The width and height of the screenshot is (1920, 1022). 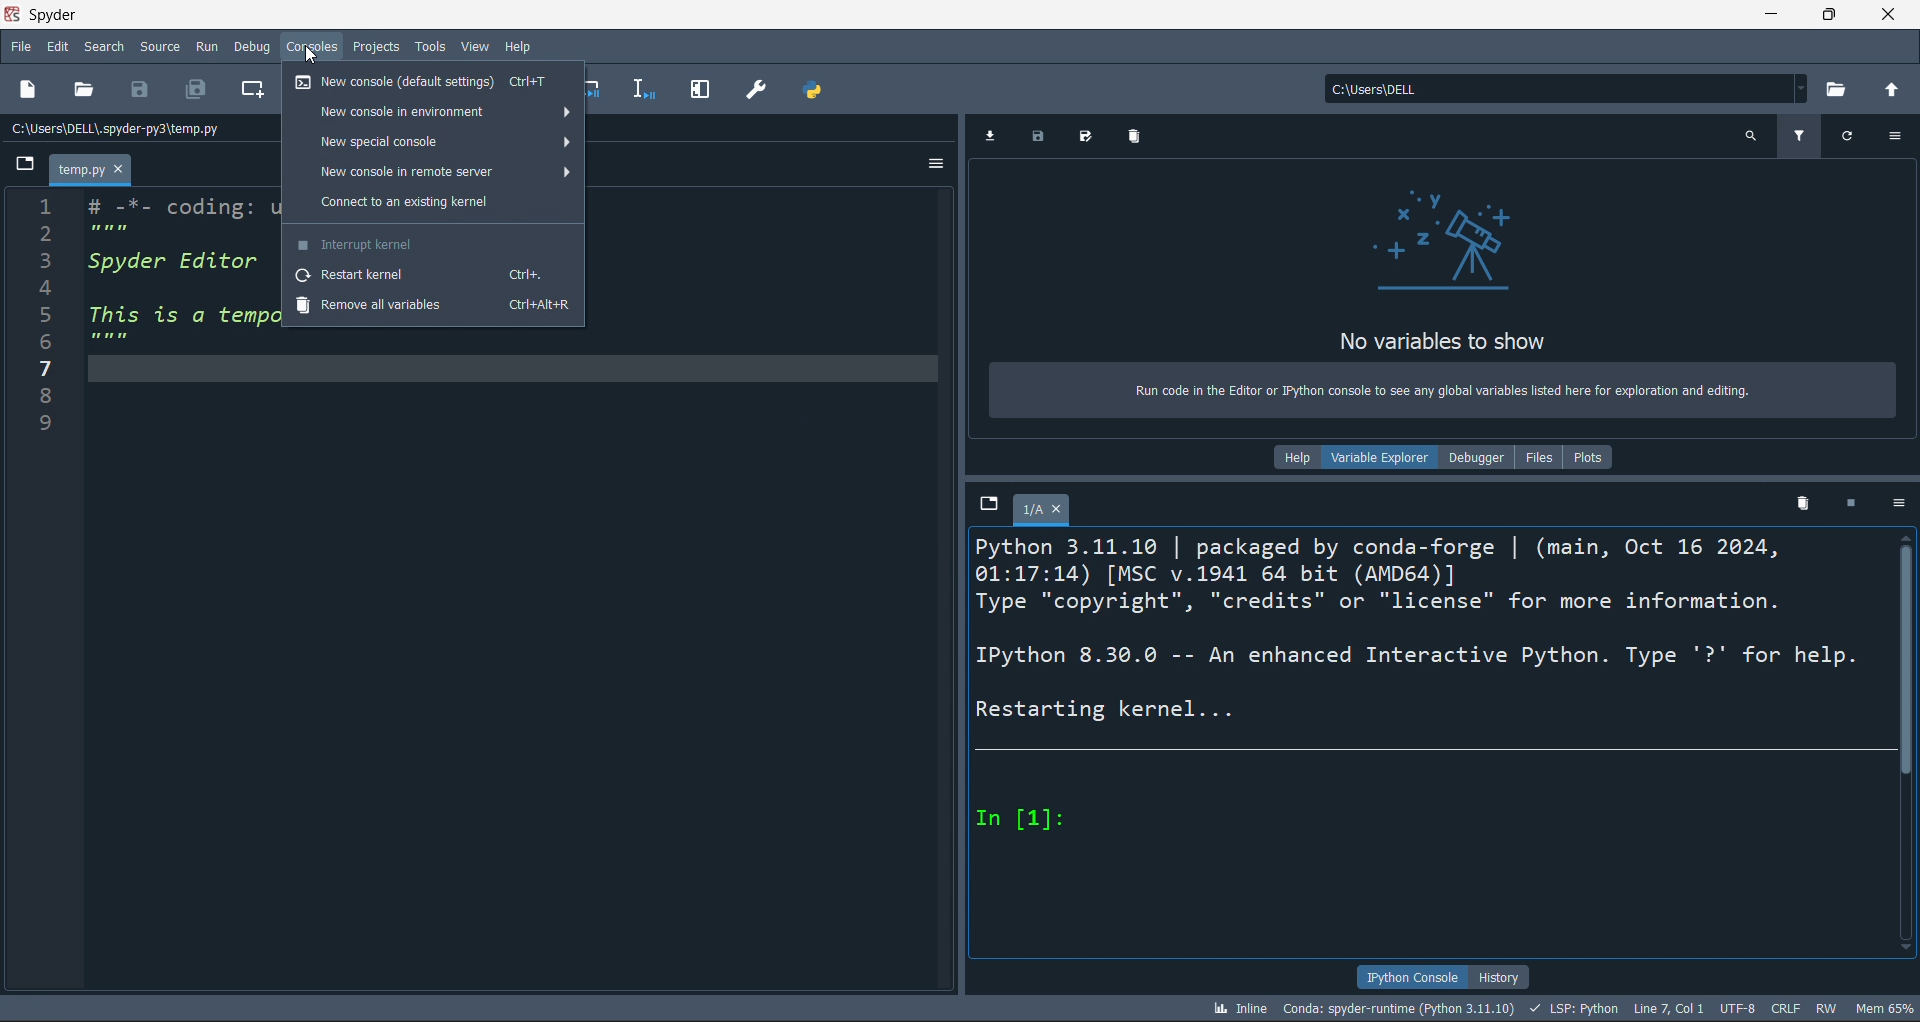 I want to click on preferences, so click(x=760, y=91).